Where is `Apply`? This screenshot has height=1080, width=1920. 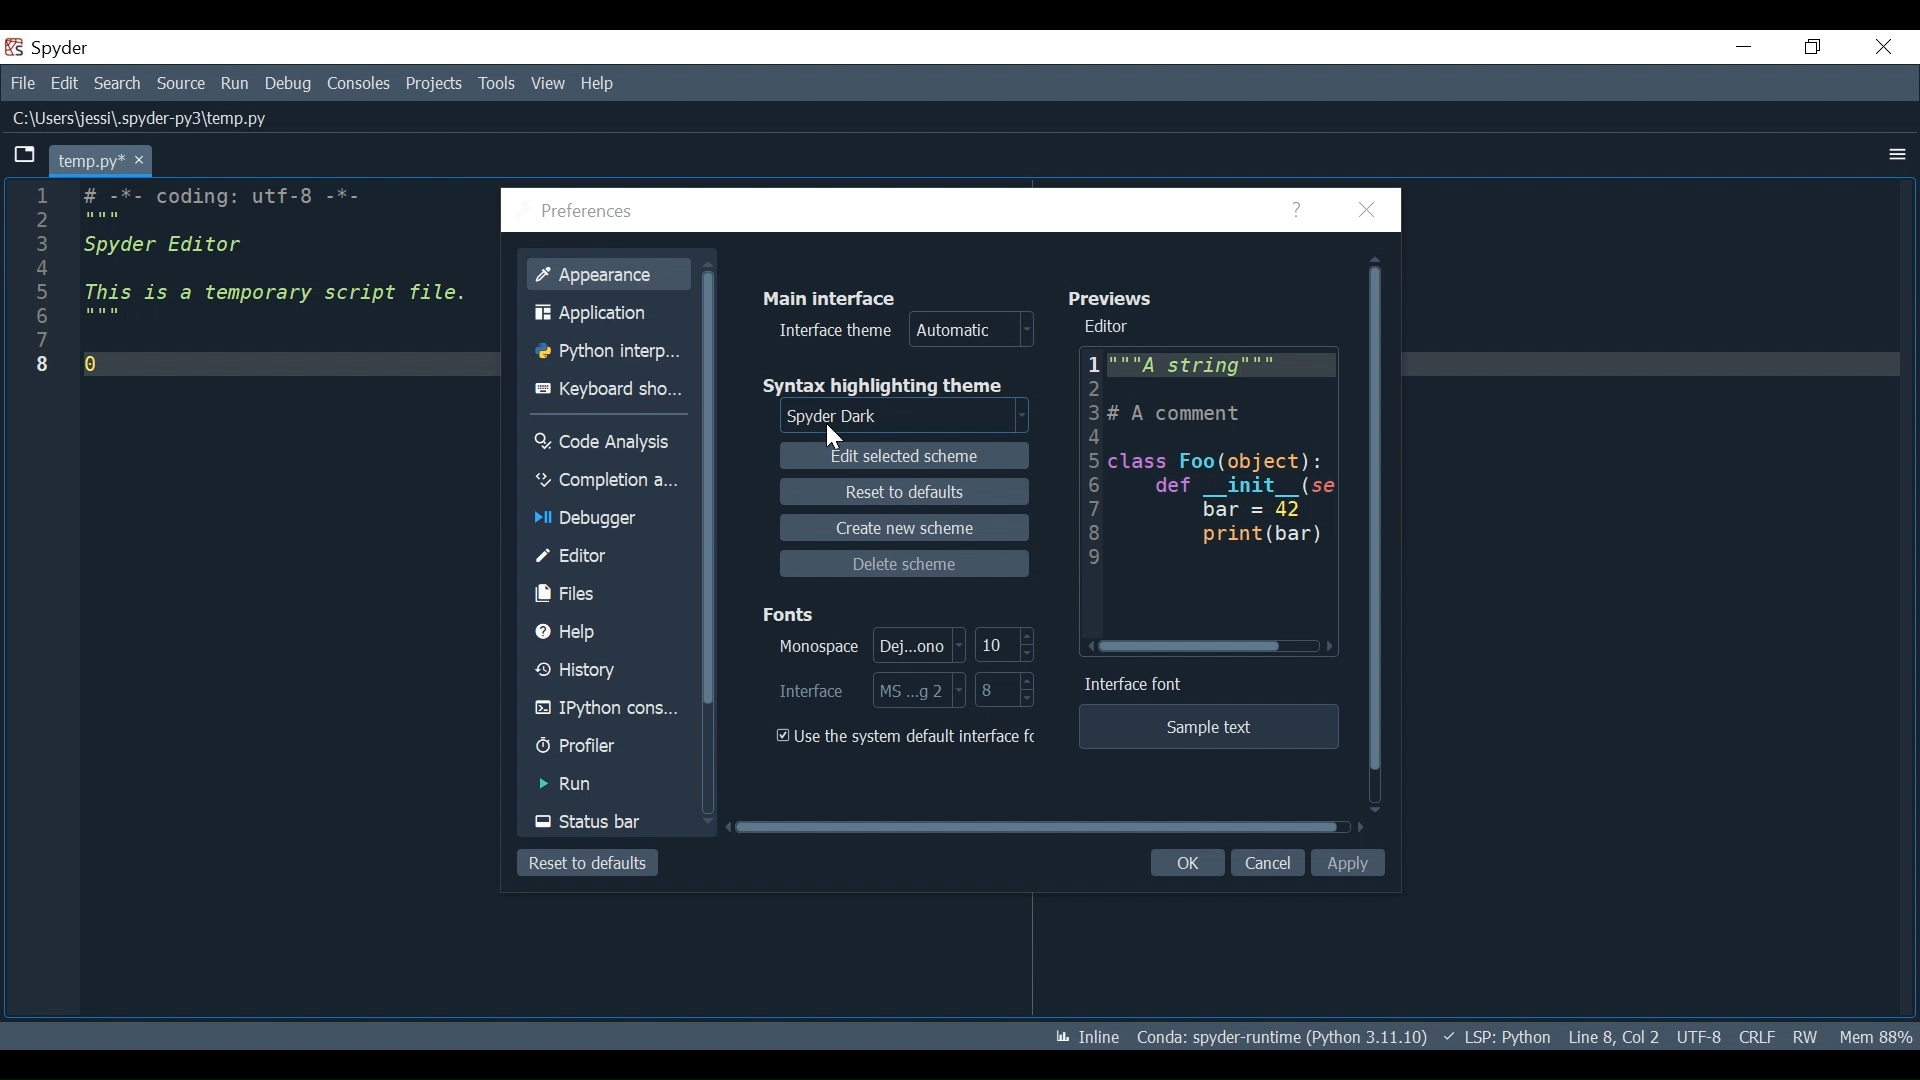
Apply is located at coordinates (1348, 863).